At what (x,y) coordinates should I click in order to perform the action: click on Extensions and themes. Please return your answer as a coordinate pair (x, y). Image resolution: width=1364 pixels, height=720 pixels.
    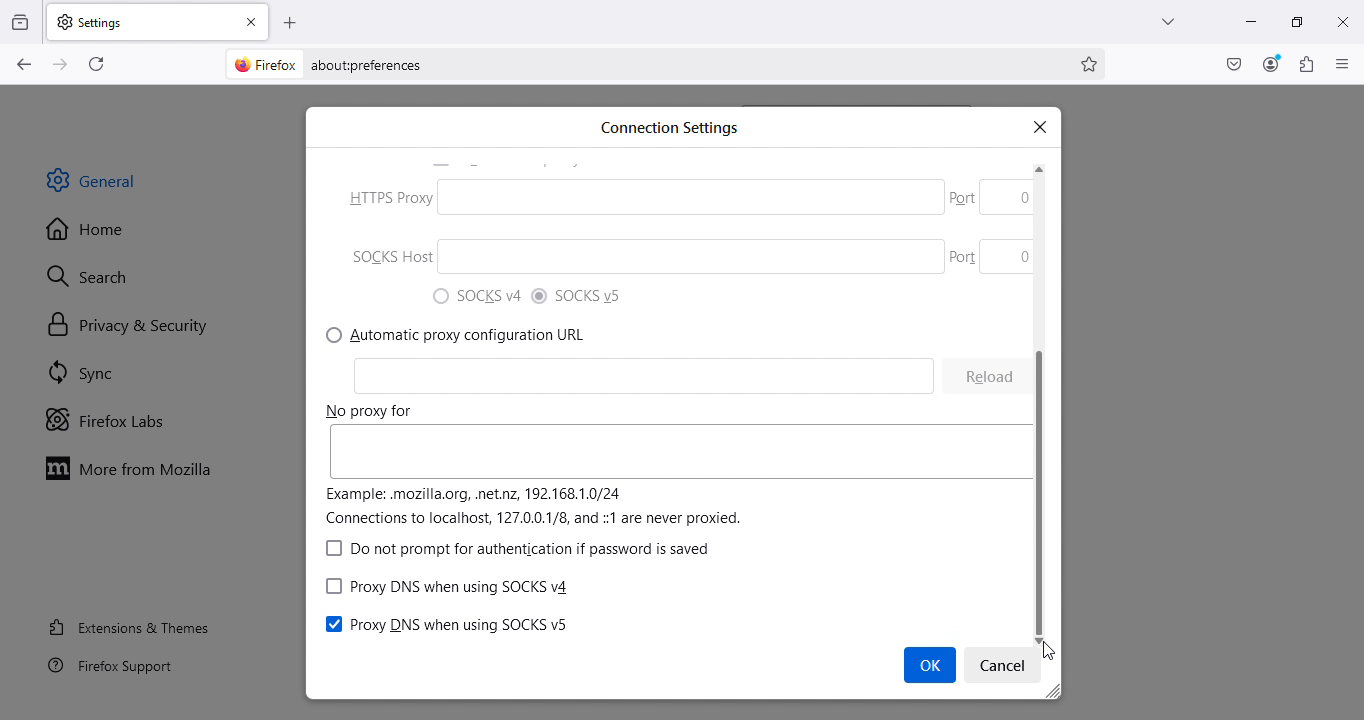
    Looking at the image, I should click on (129, 630).